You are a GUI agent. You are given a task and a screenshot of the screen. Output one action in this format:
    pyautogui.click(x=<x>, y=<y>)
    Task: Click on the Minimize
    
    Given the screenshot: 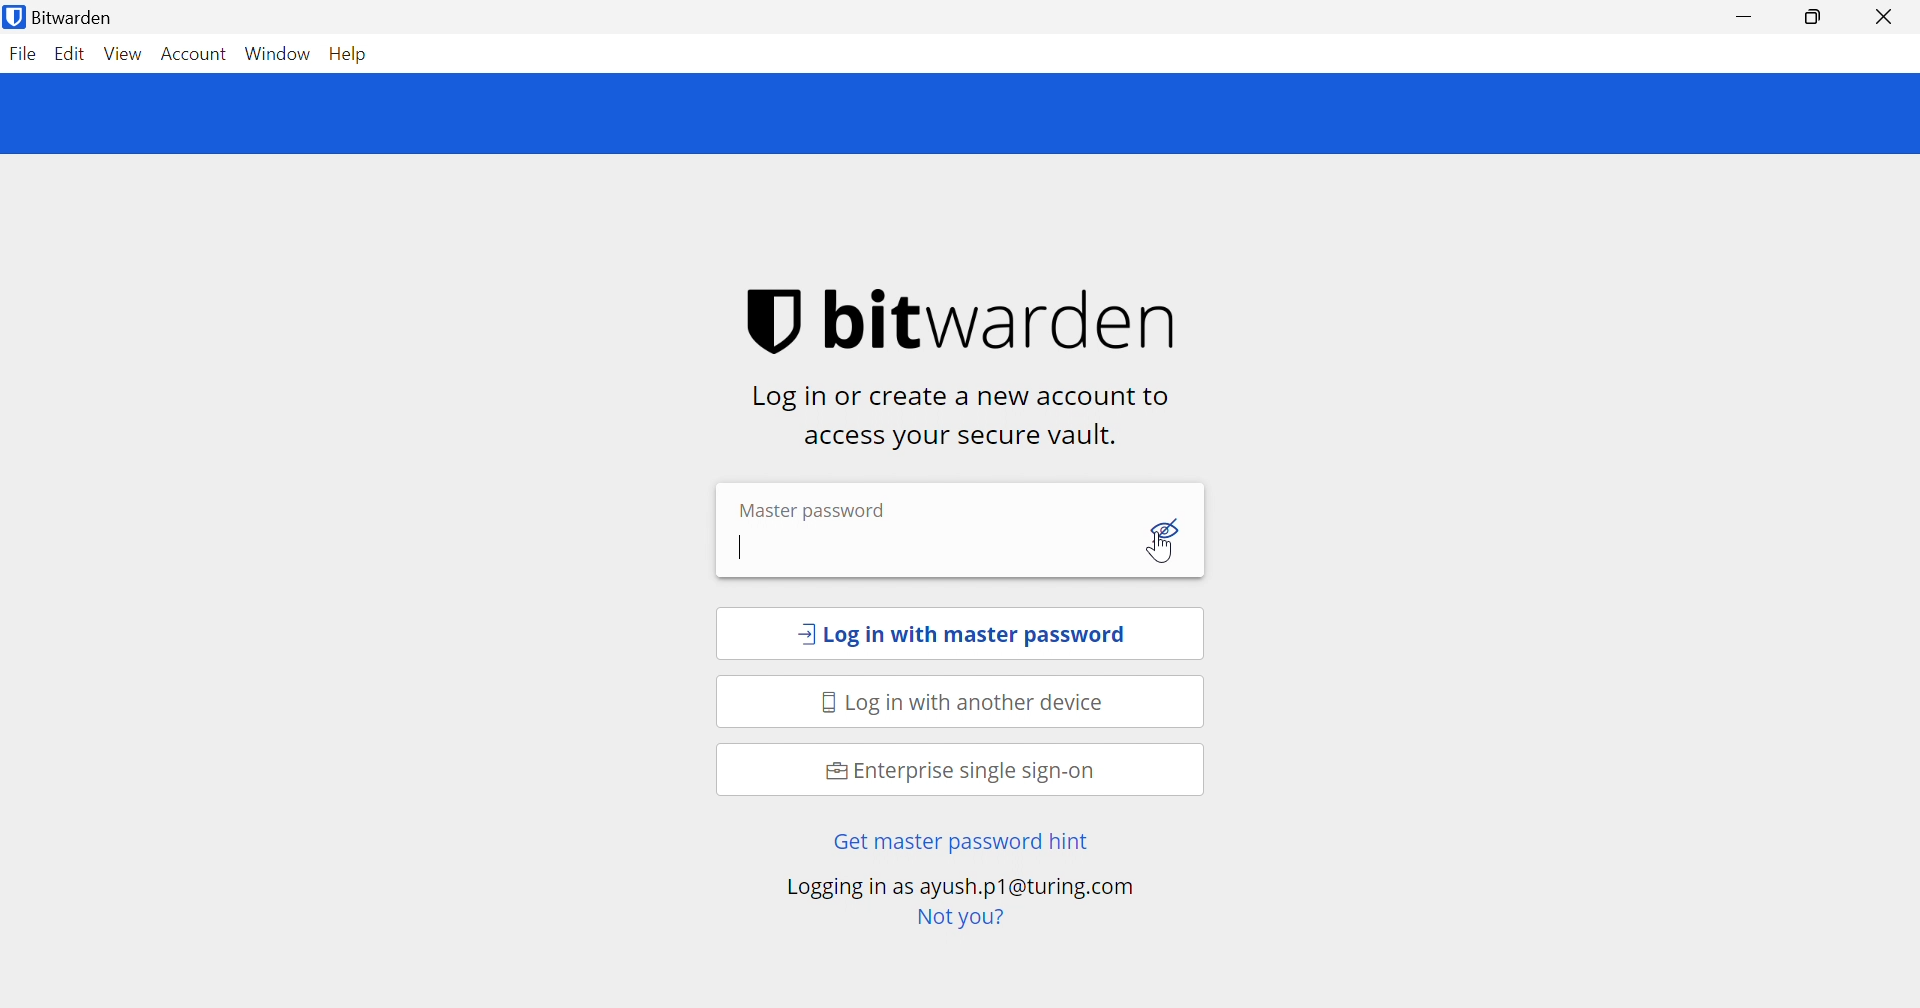 What is the action you would take?
    pyautogui.click(x=1748, y=16)
    